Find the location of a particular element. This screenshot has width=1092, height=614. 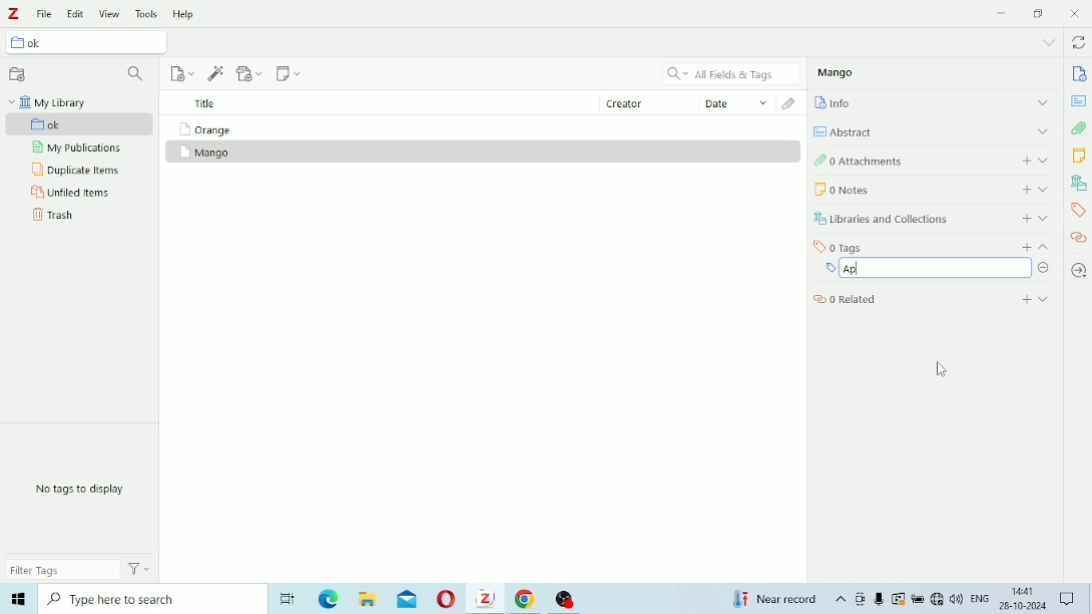

View is located at coordinates (110, 14).